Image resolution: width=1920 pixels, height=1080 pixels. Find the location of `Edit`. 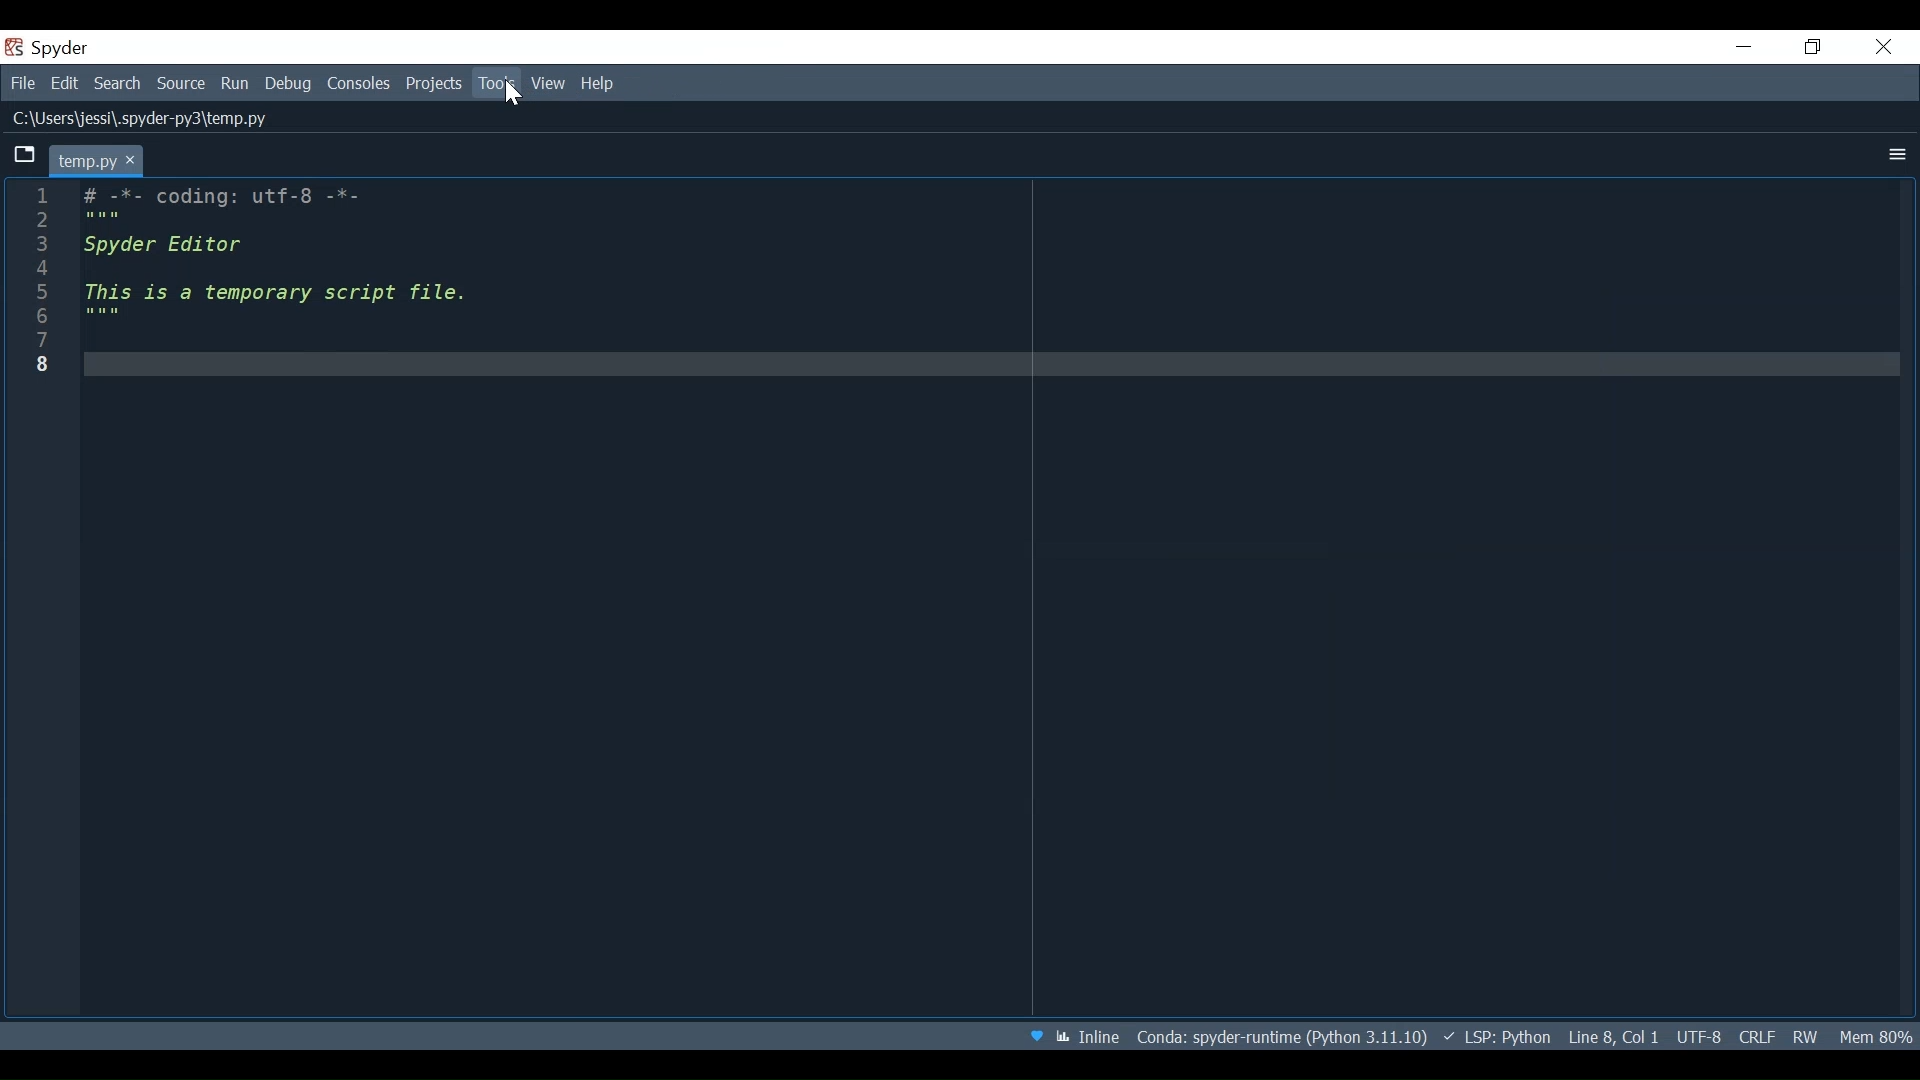

Edit is located at coordinates (60, 83).